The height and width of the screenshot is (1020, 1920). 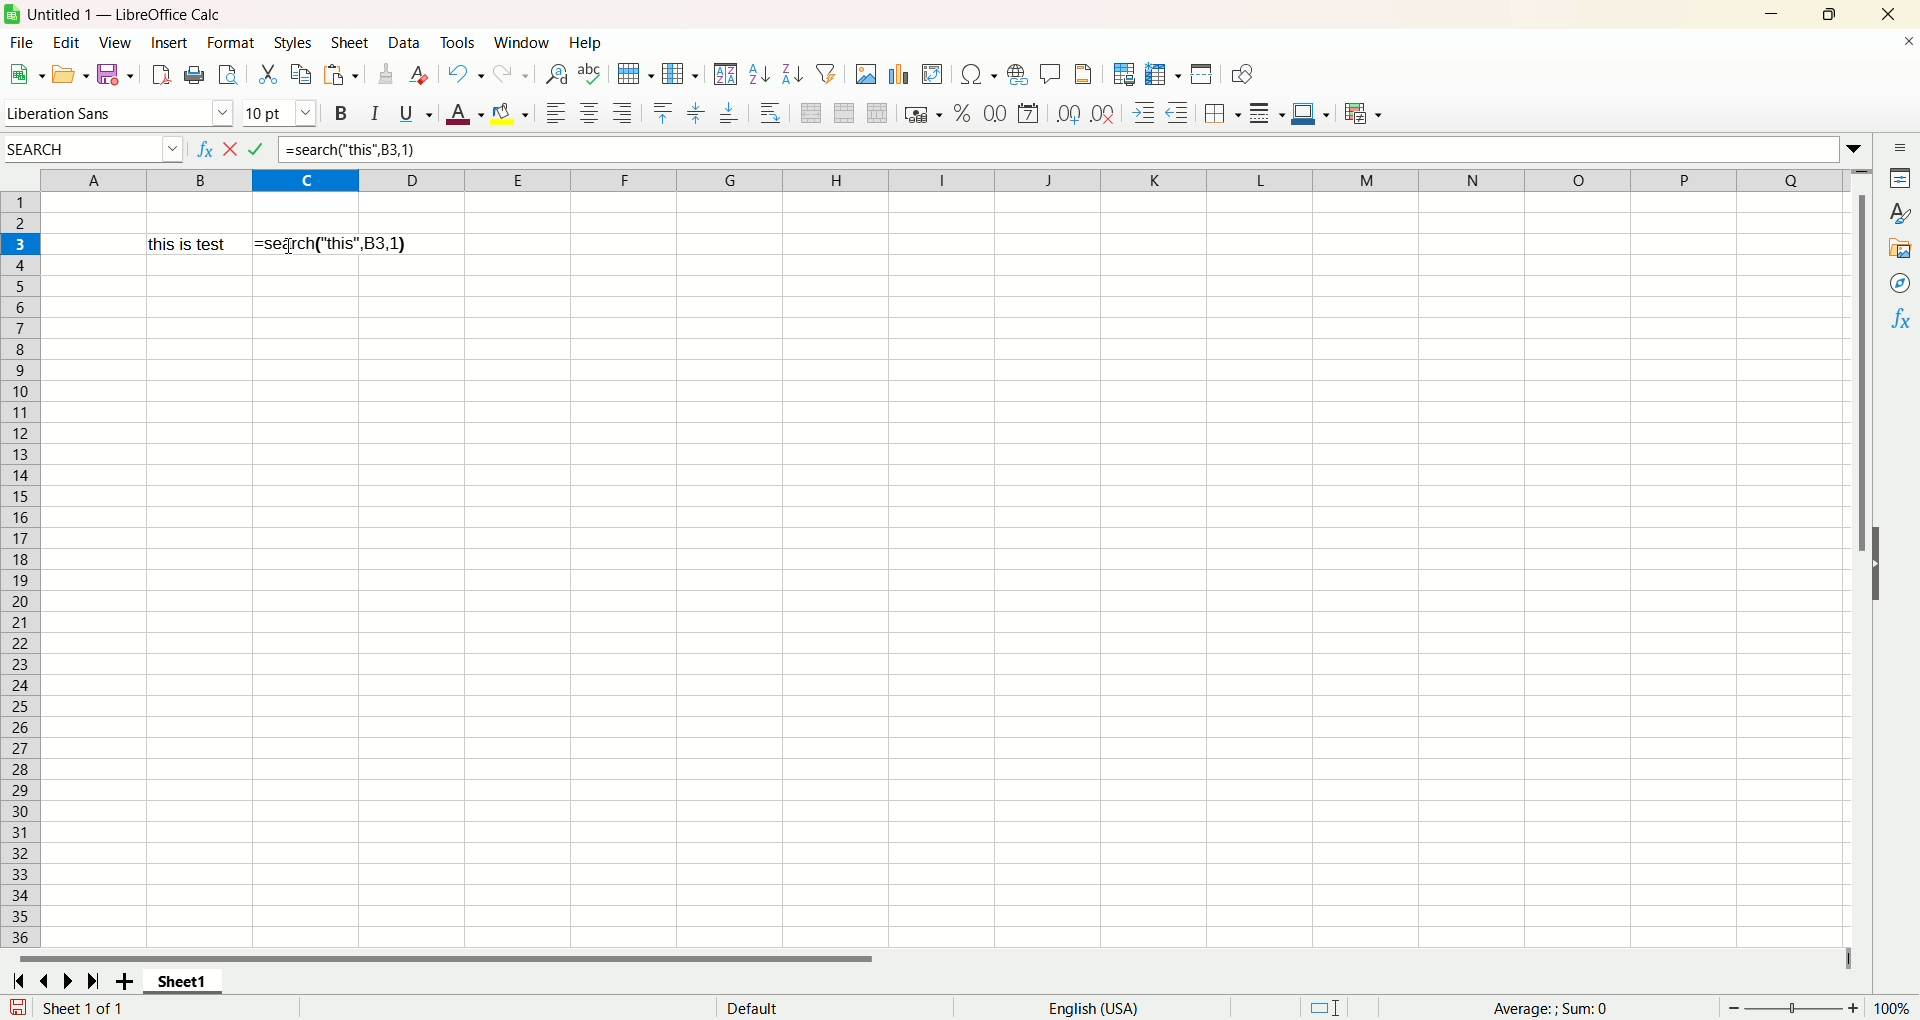 I want to click on center vertically, so click(x=695, y=113).